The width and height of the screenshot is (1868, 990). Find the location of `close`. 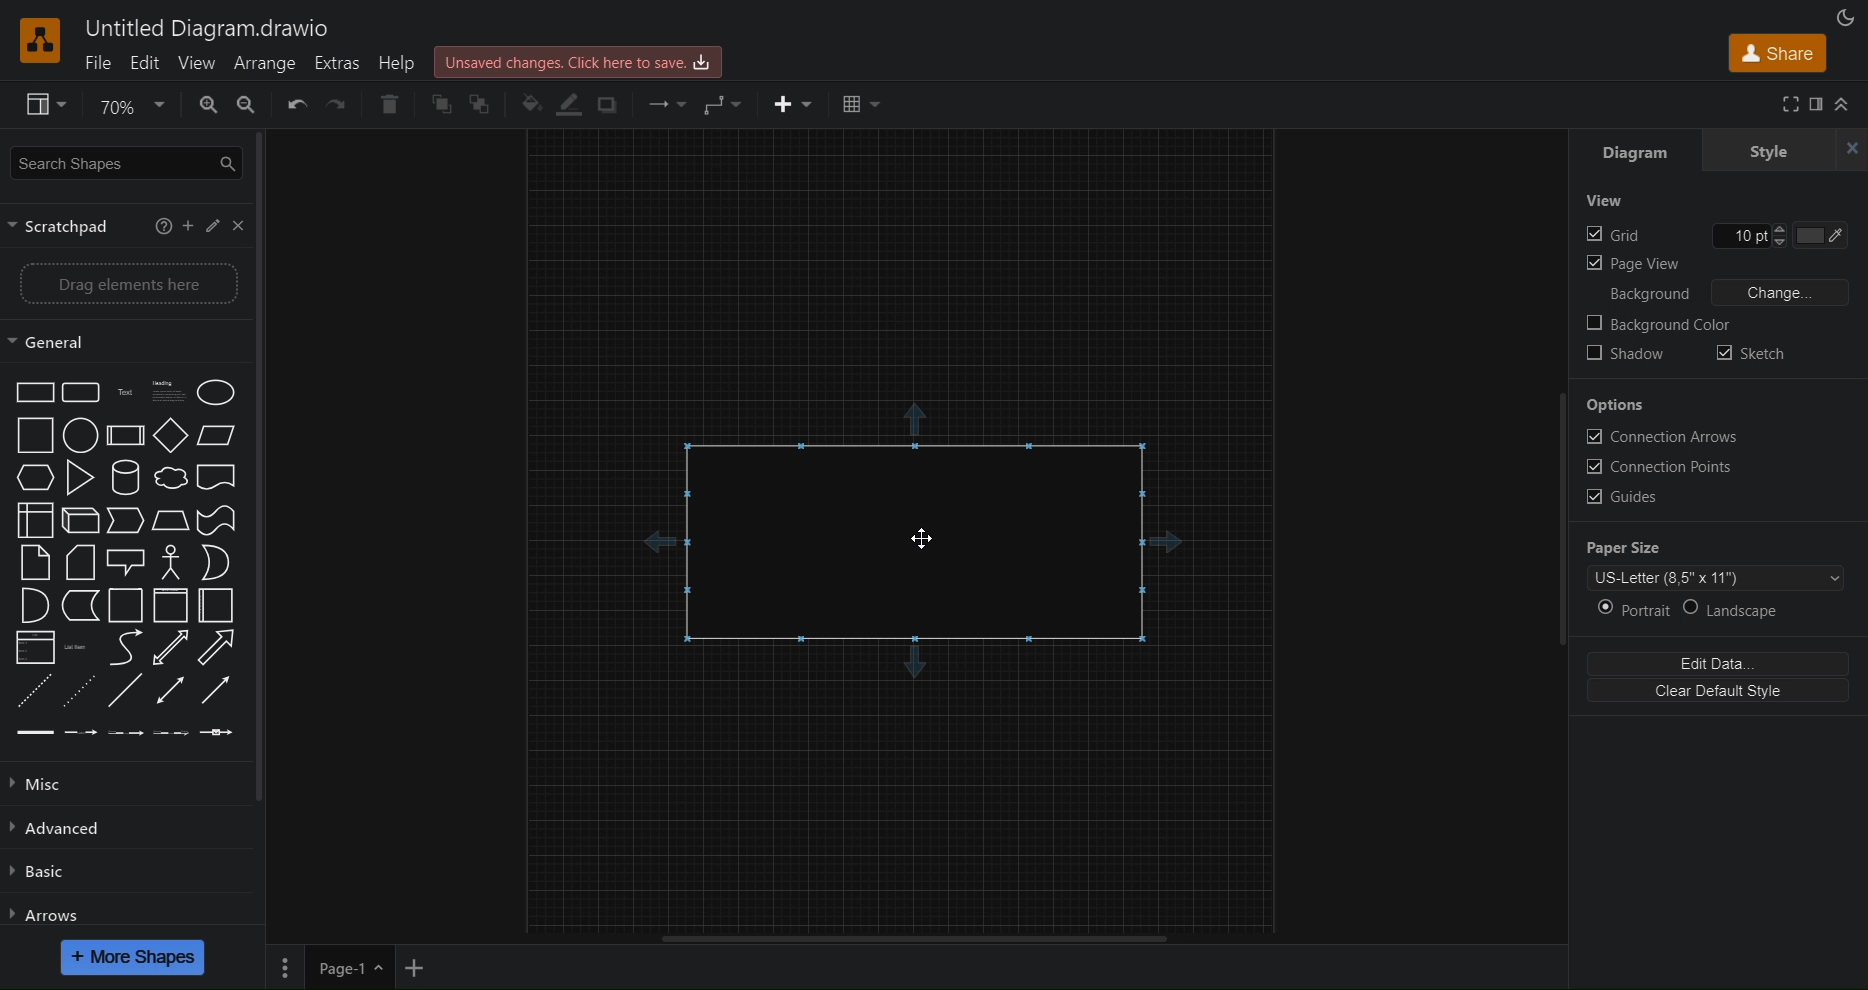

close is located at coordinates (242, 225).